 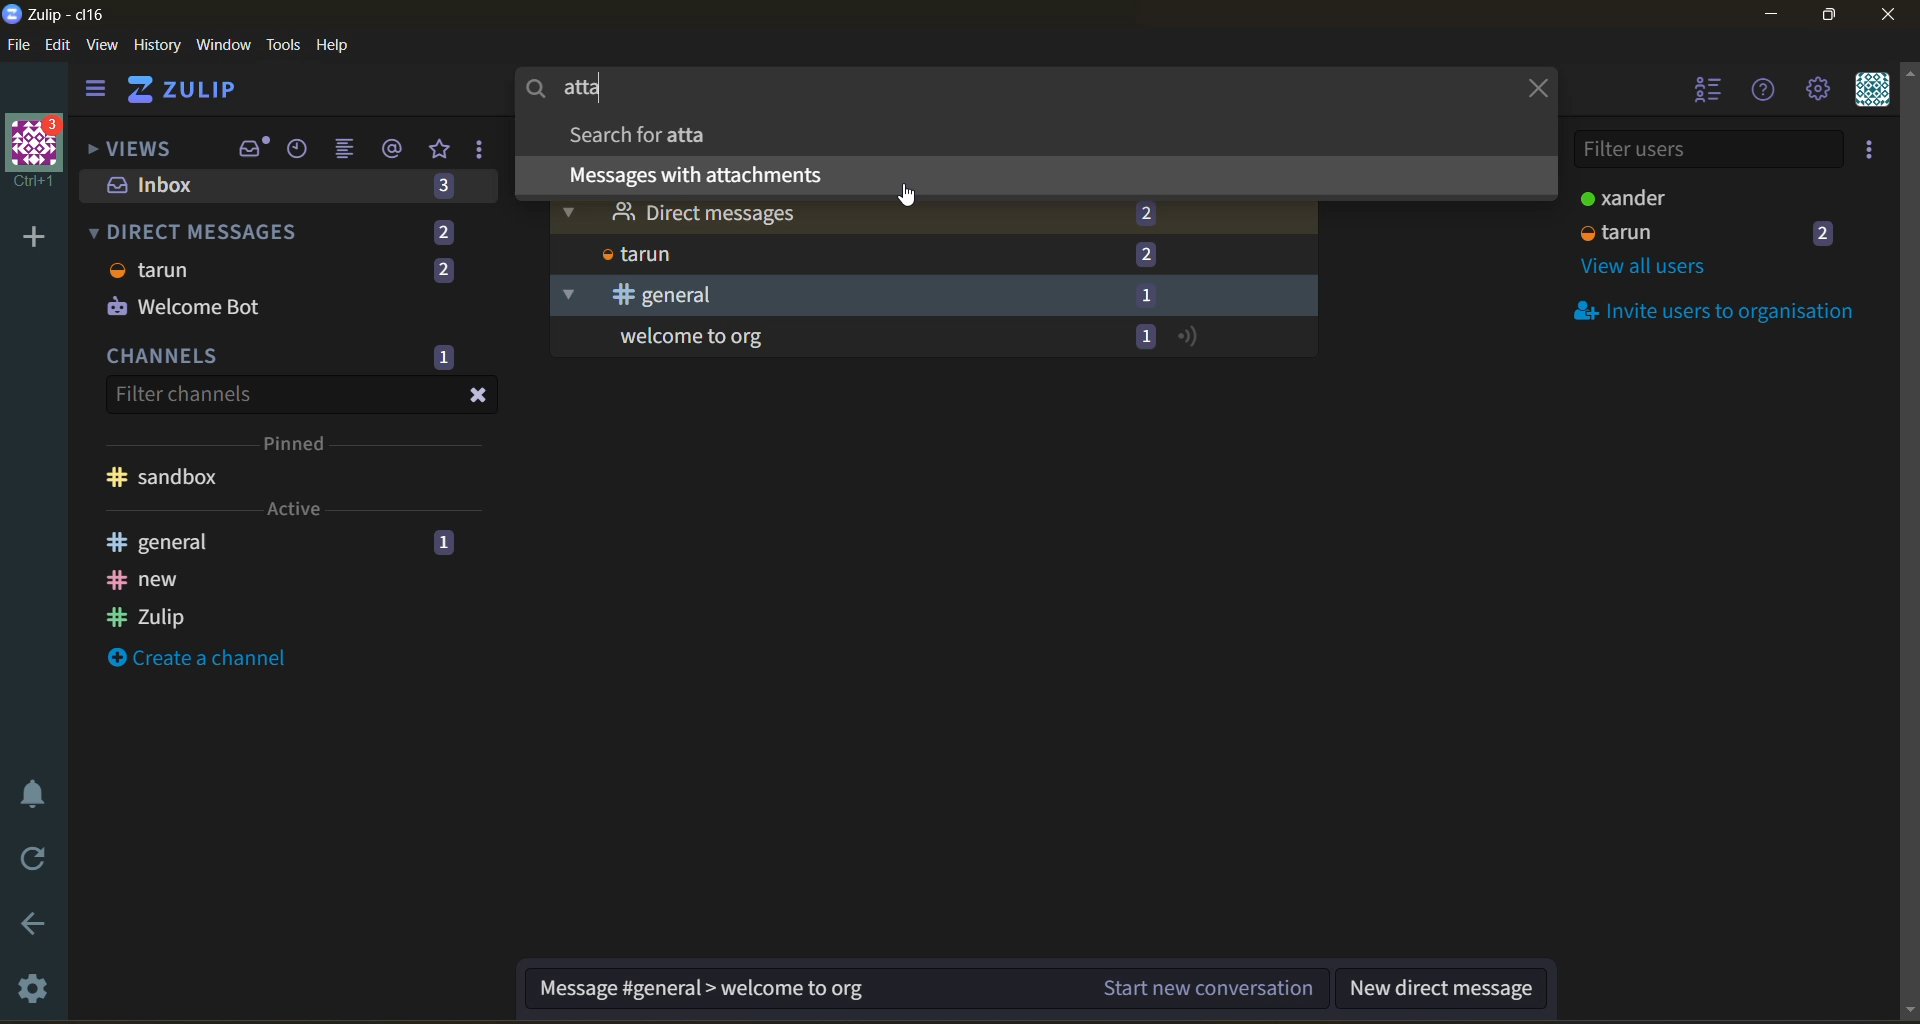 I want to click on combined feed, so click(x=348, y=150).